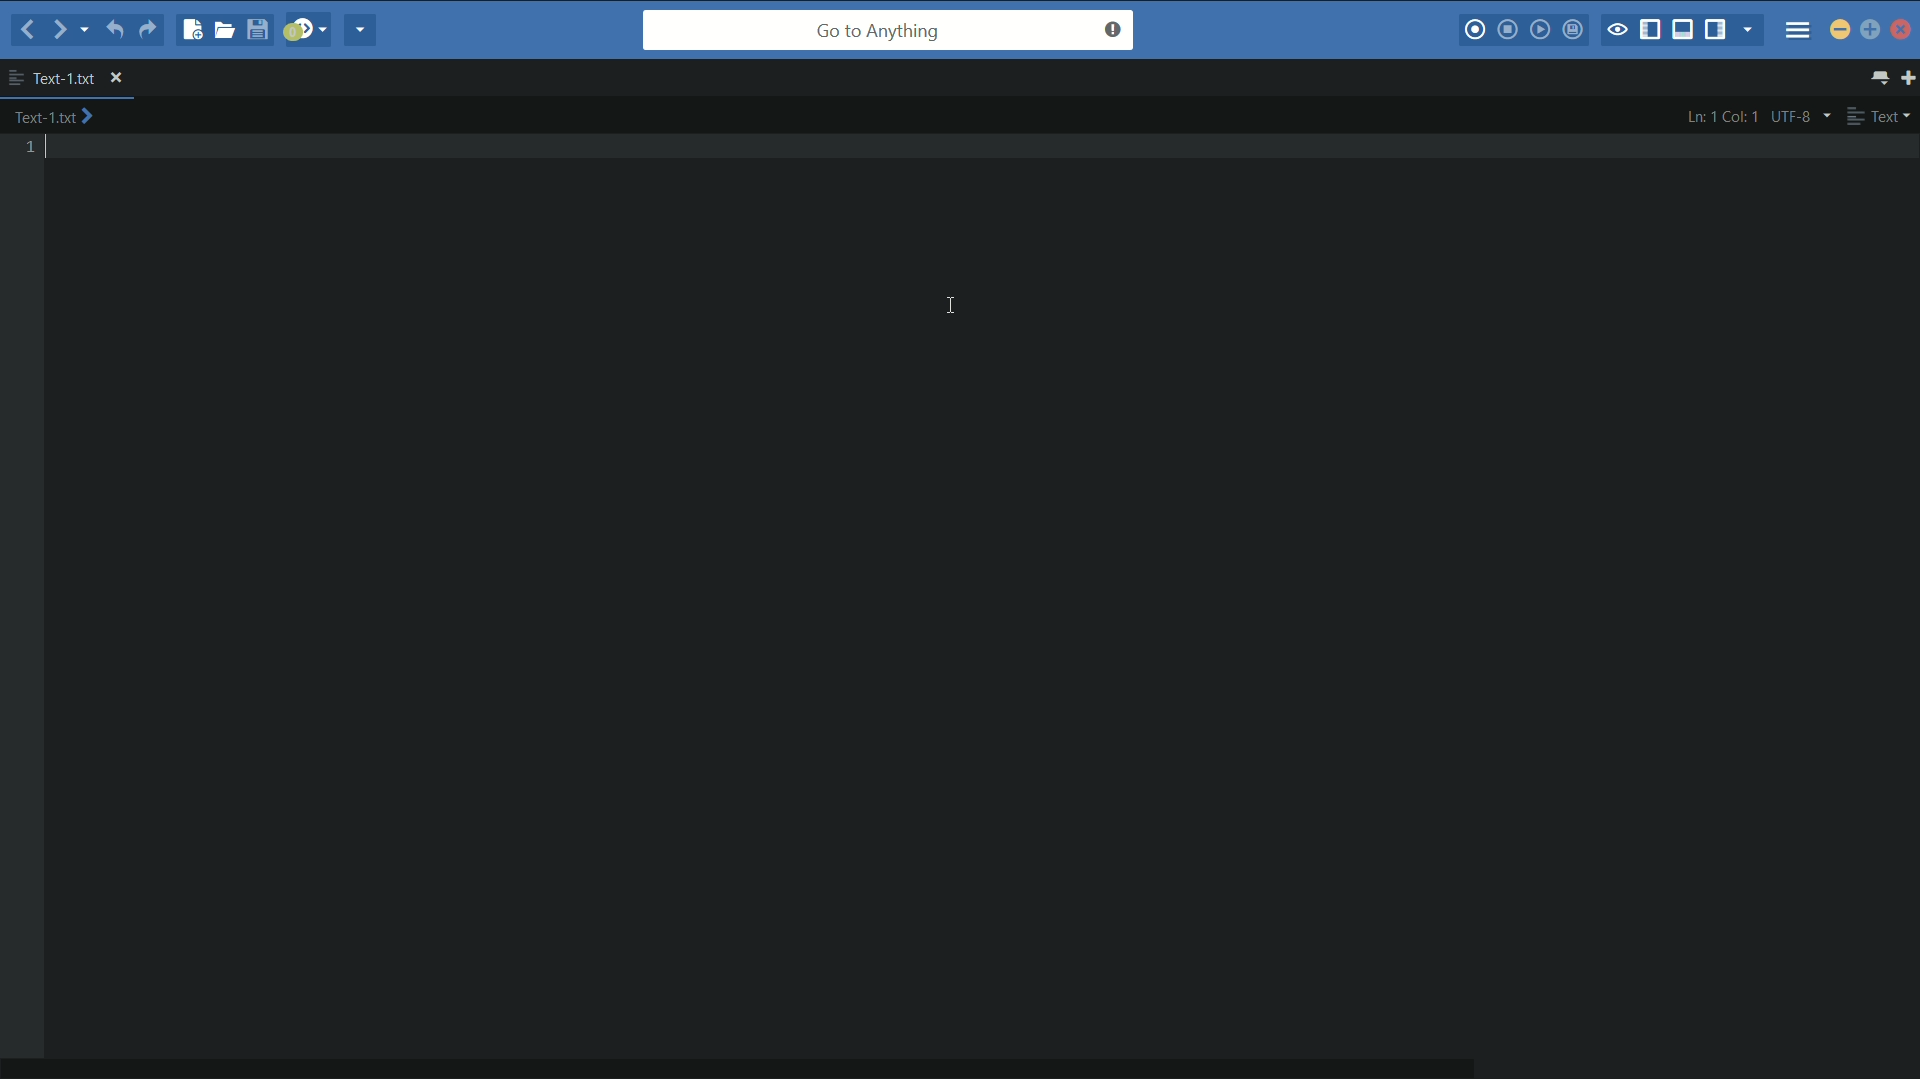 The height and width of the screenshot is (1080, 1920). I want to click on show all tab, so click(1882, 78).